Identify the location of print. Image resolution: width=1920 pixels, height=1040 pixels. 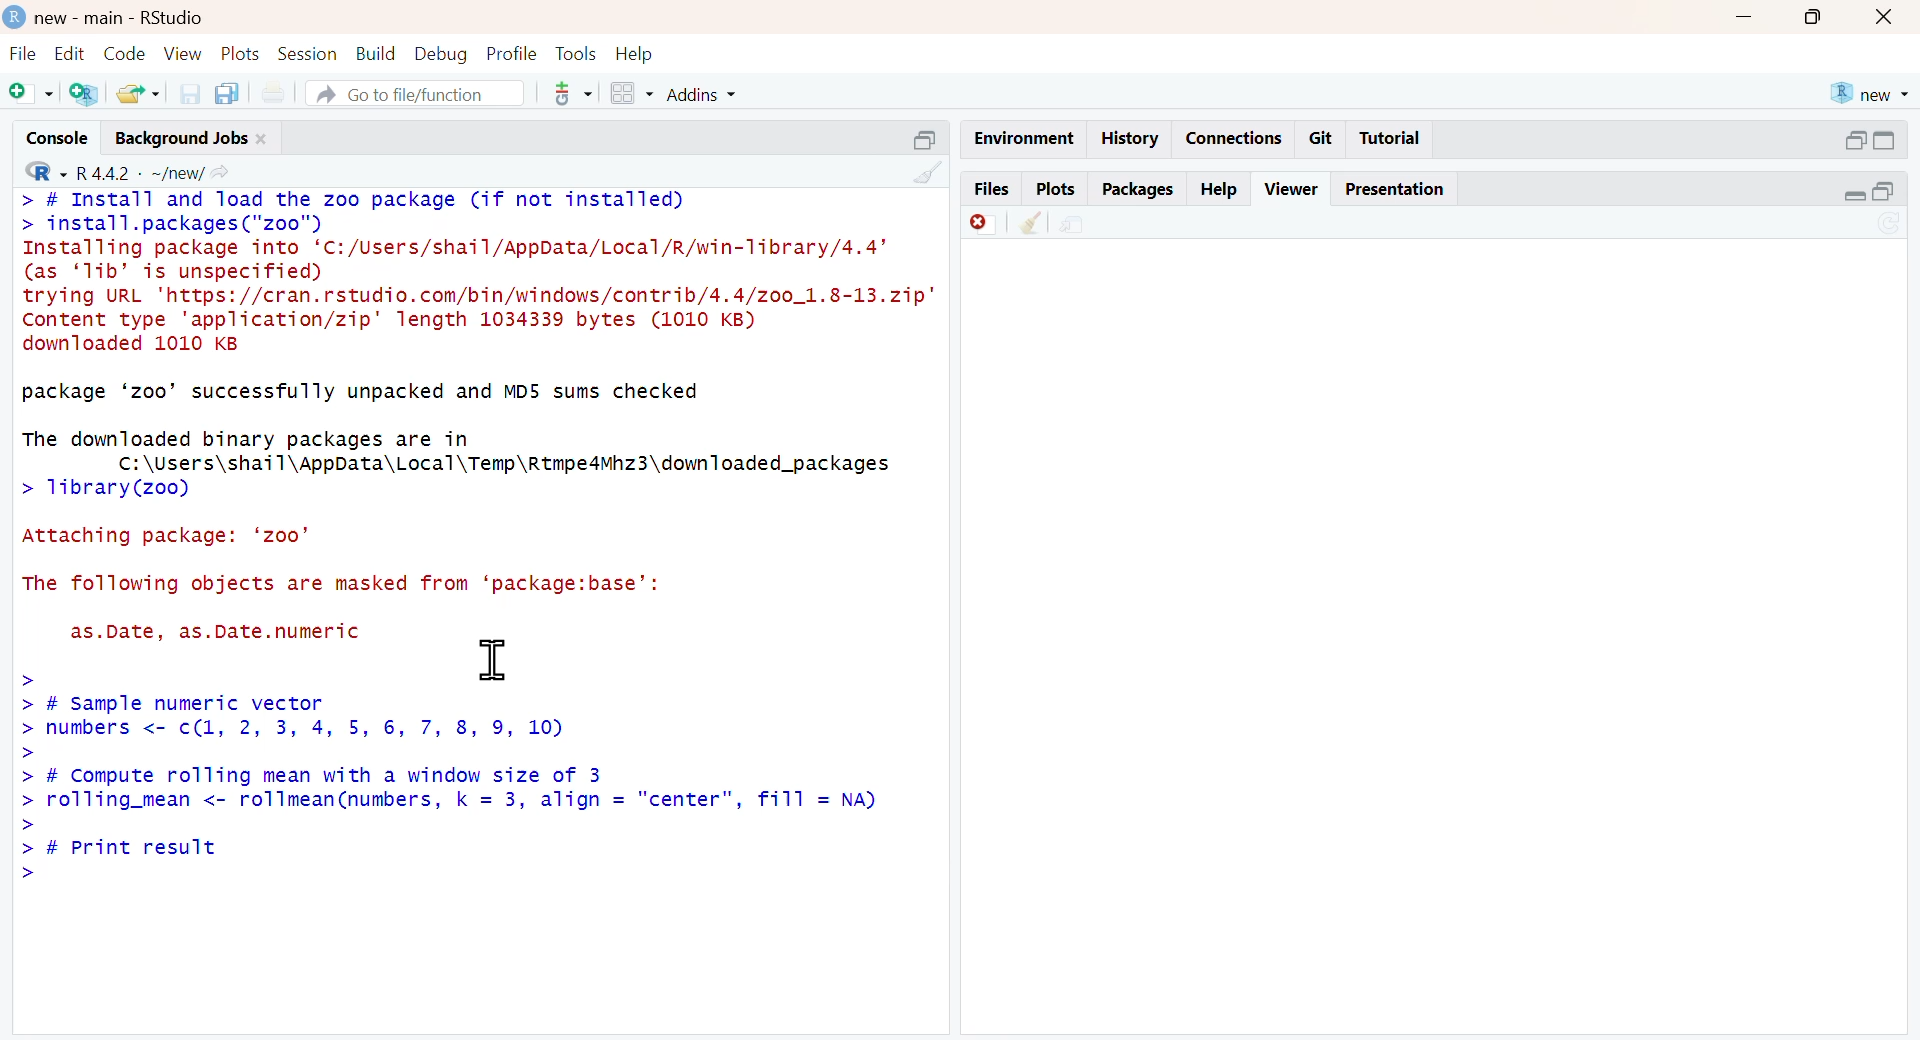
(276, 92).